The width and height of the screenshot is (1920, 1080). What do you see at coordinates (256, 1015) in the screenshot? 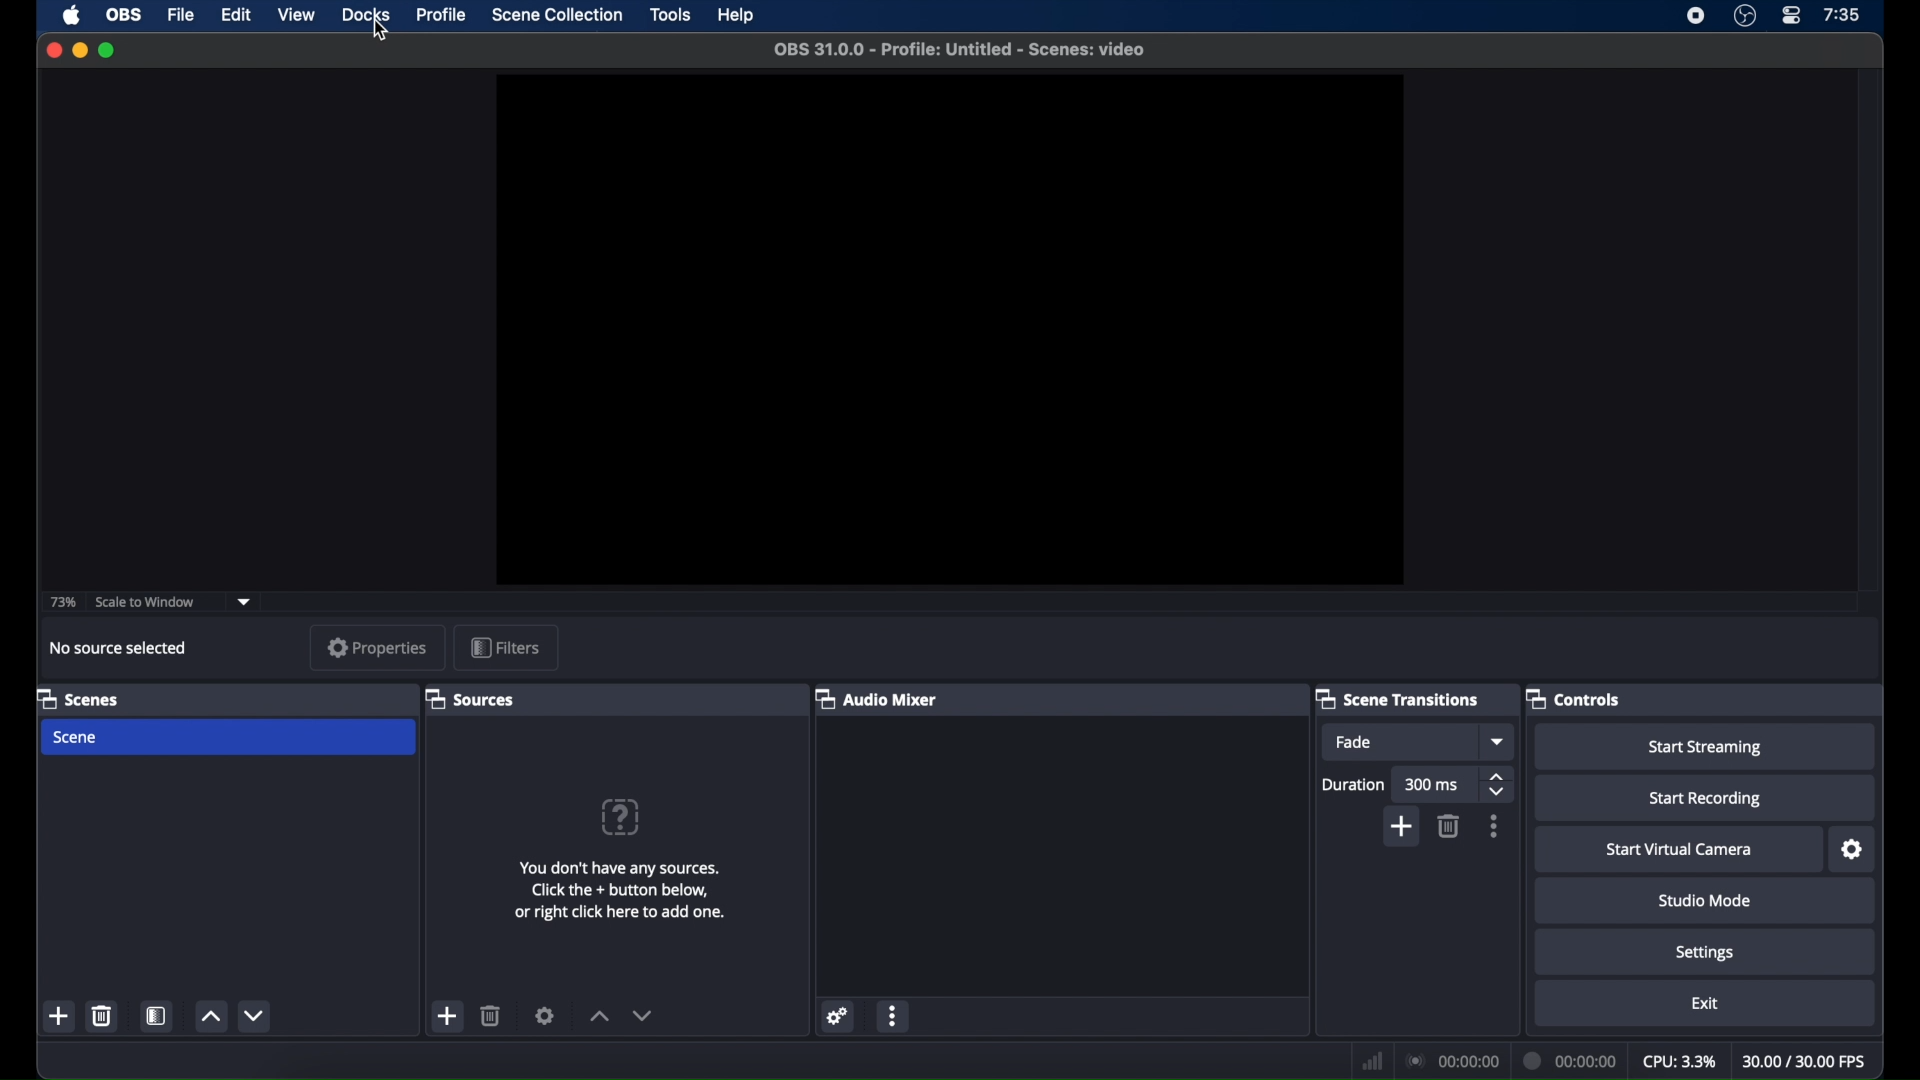
I see `decrement` at bounding box center [256, 1015].